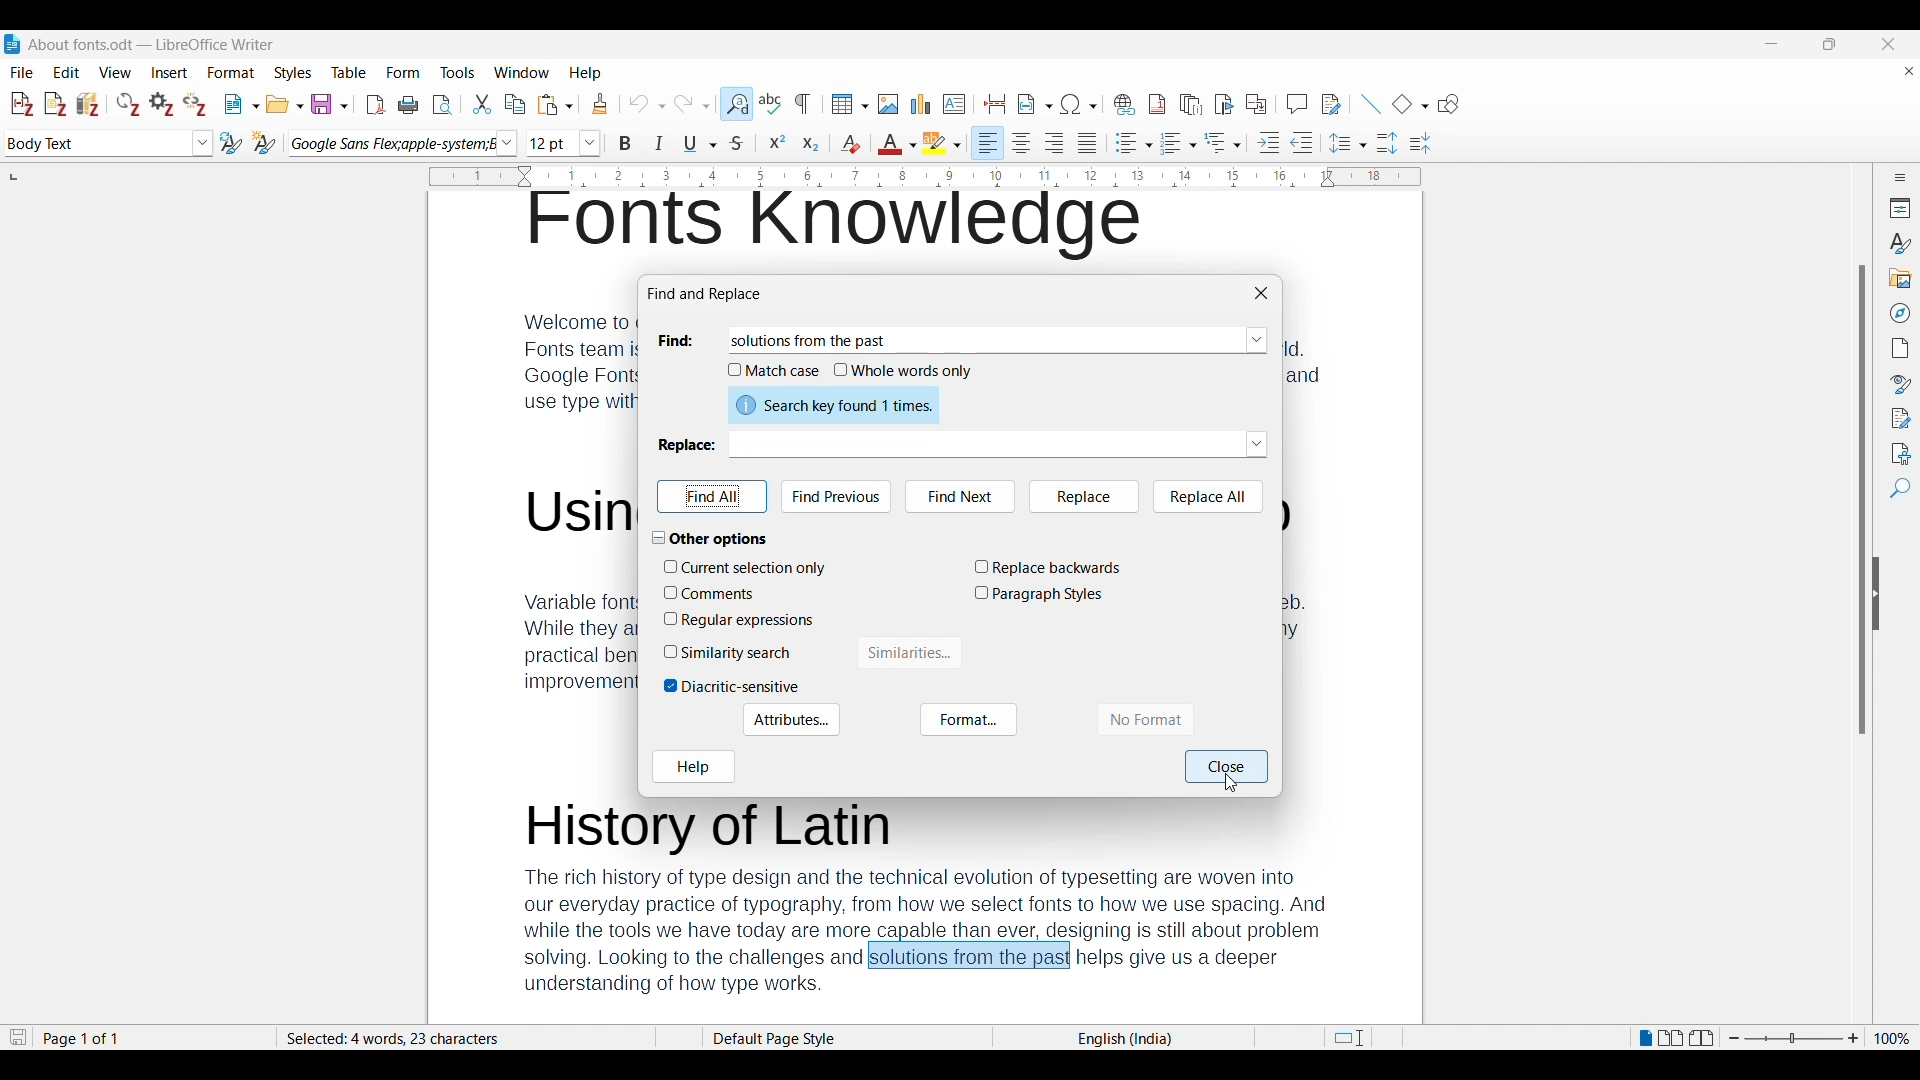  What do you see at coordinates (910, 652) in the screenshot?
I see `Similarities` at bounding box center [910, 652].